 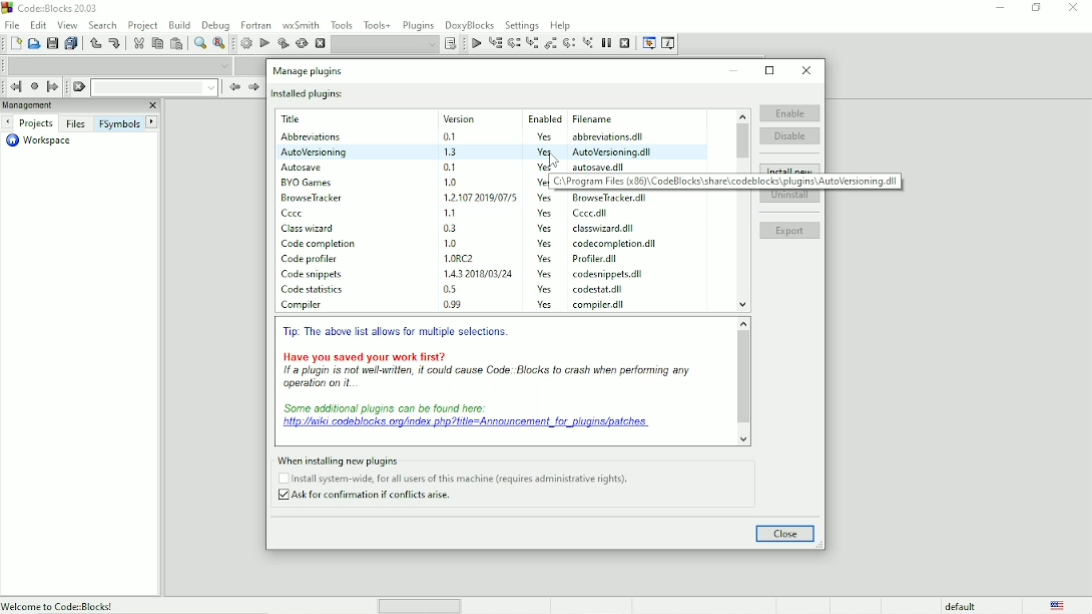 What do you see at coordinates (307, 70) in the screenshot?
I see `Manage plugins` at bounding box center [307, 70].